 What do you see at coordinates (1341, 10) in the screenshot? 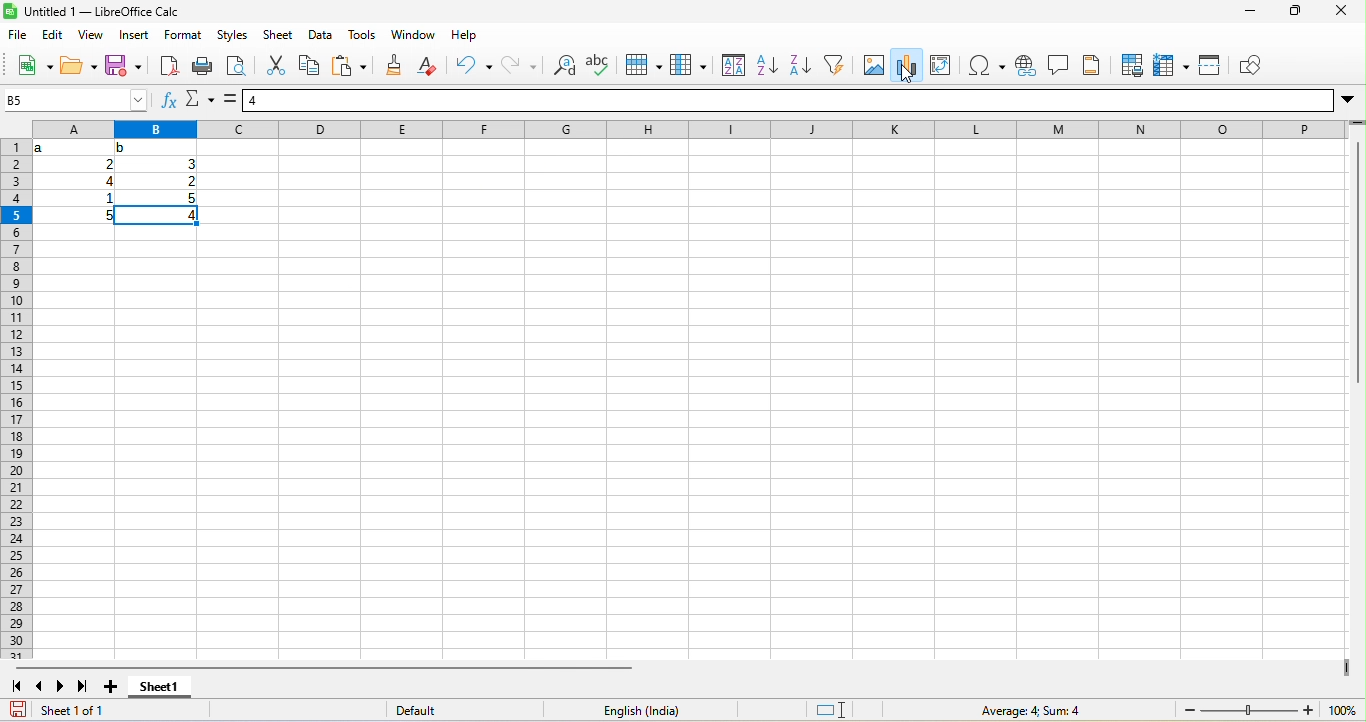
I see `close` at bounding box center [1341, 10].